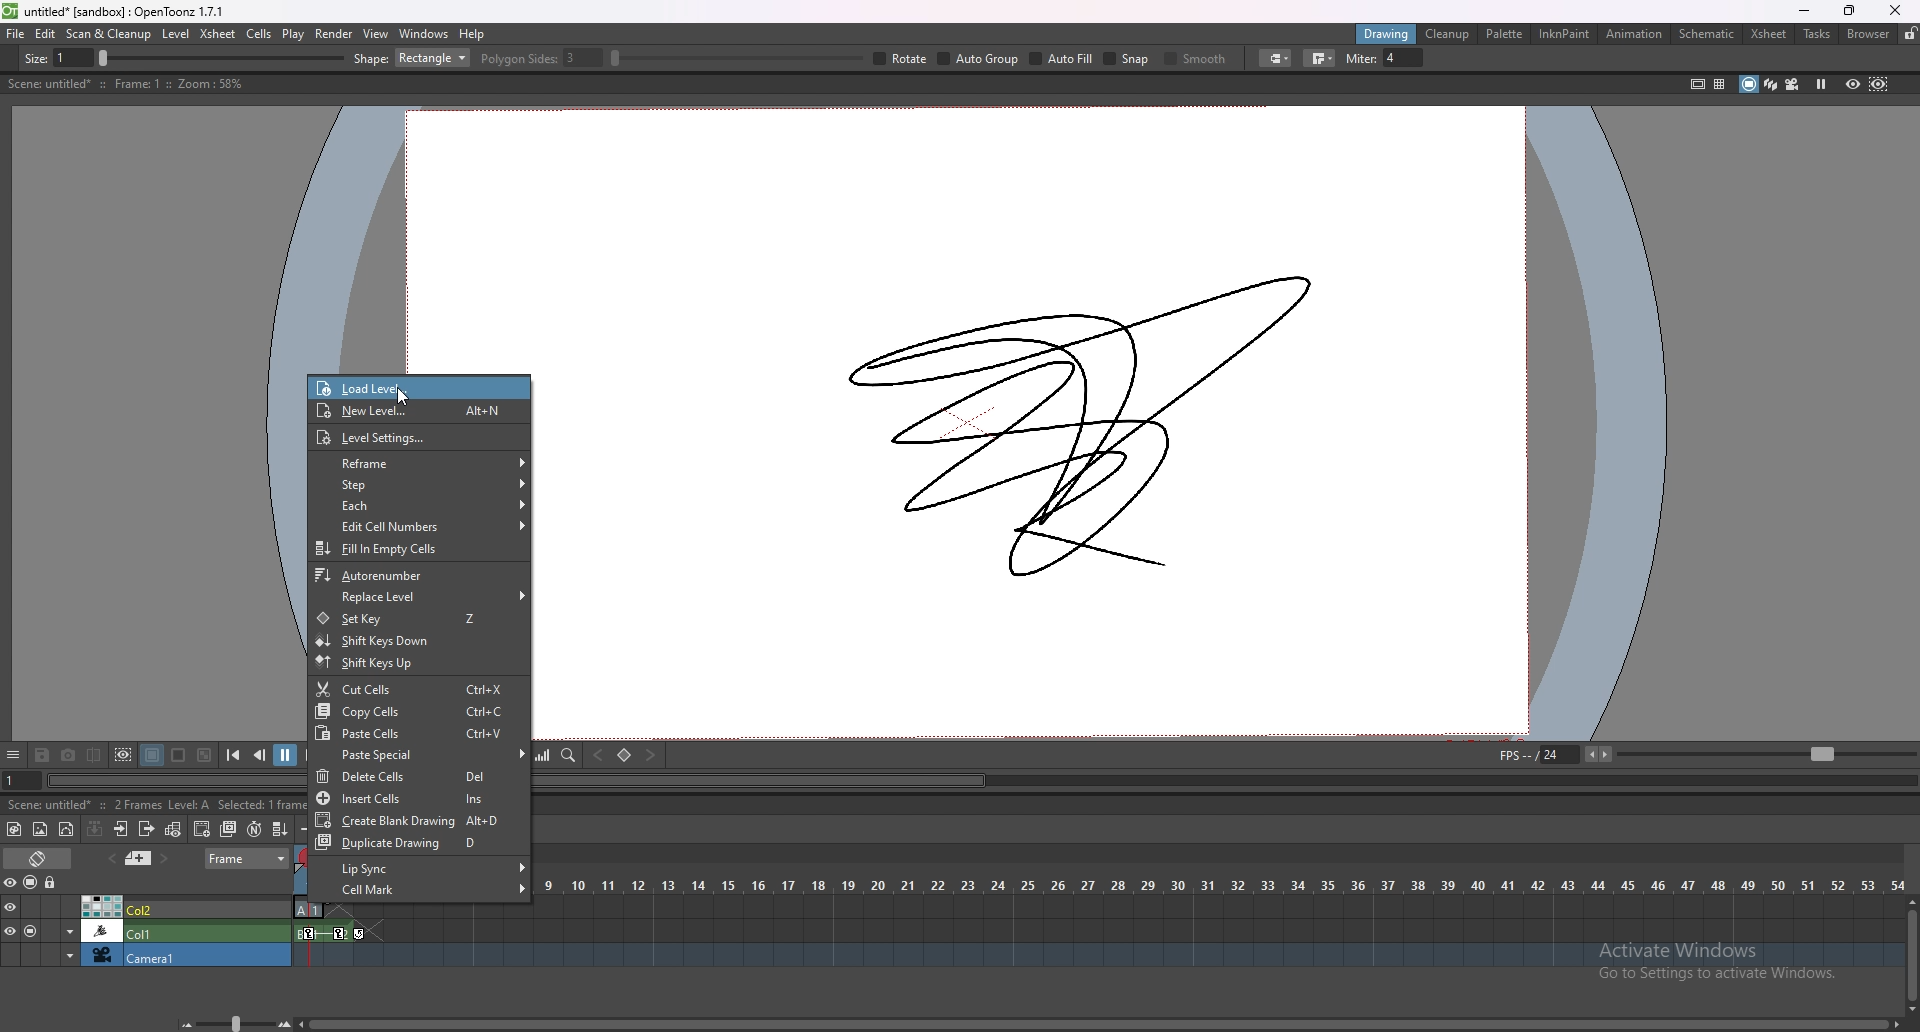 The image size is (1920, 1032). What do you see at coordinates (203, 828) in the screenshot?
I see `add drawing` at bounding box center [203, 828].